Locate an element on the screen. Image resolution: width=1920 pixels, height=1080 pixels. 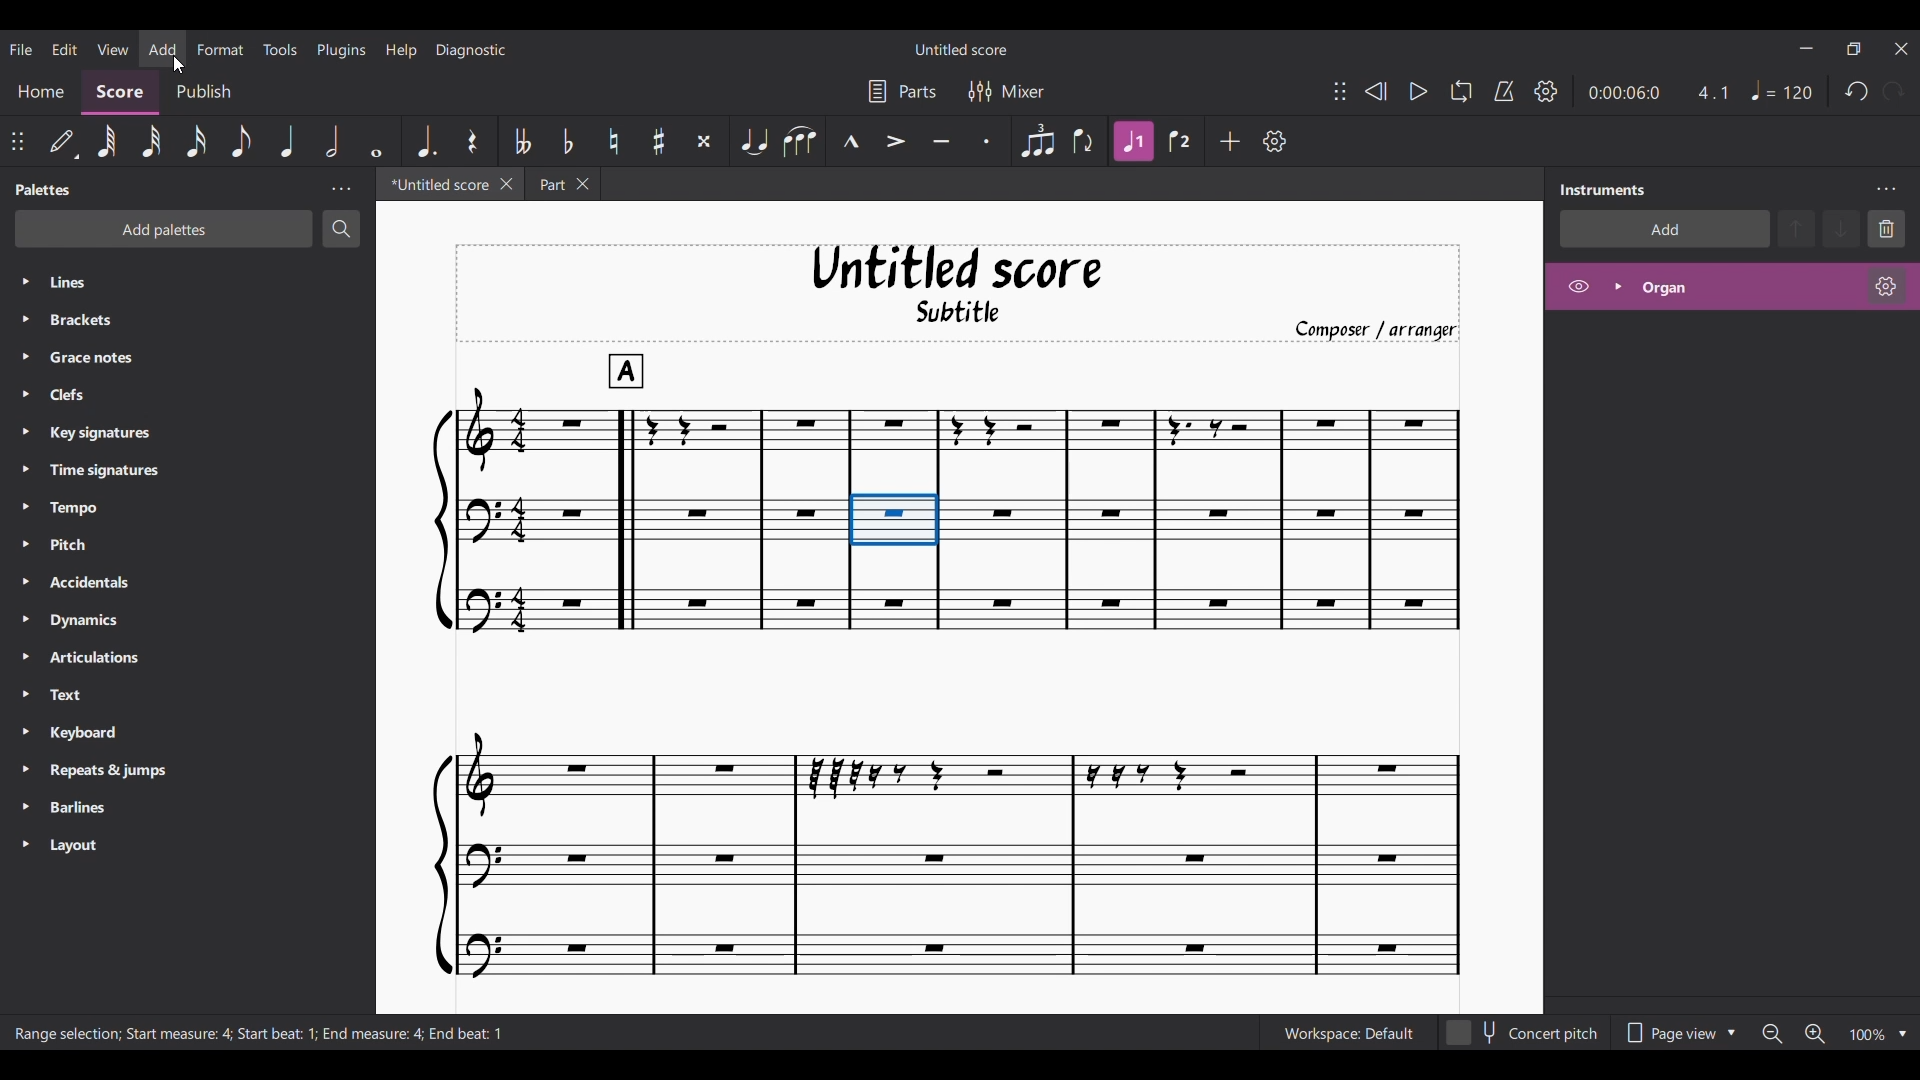
Publish section is located at coordinates (204, 92).